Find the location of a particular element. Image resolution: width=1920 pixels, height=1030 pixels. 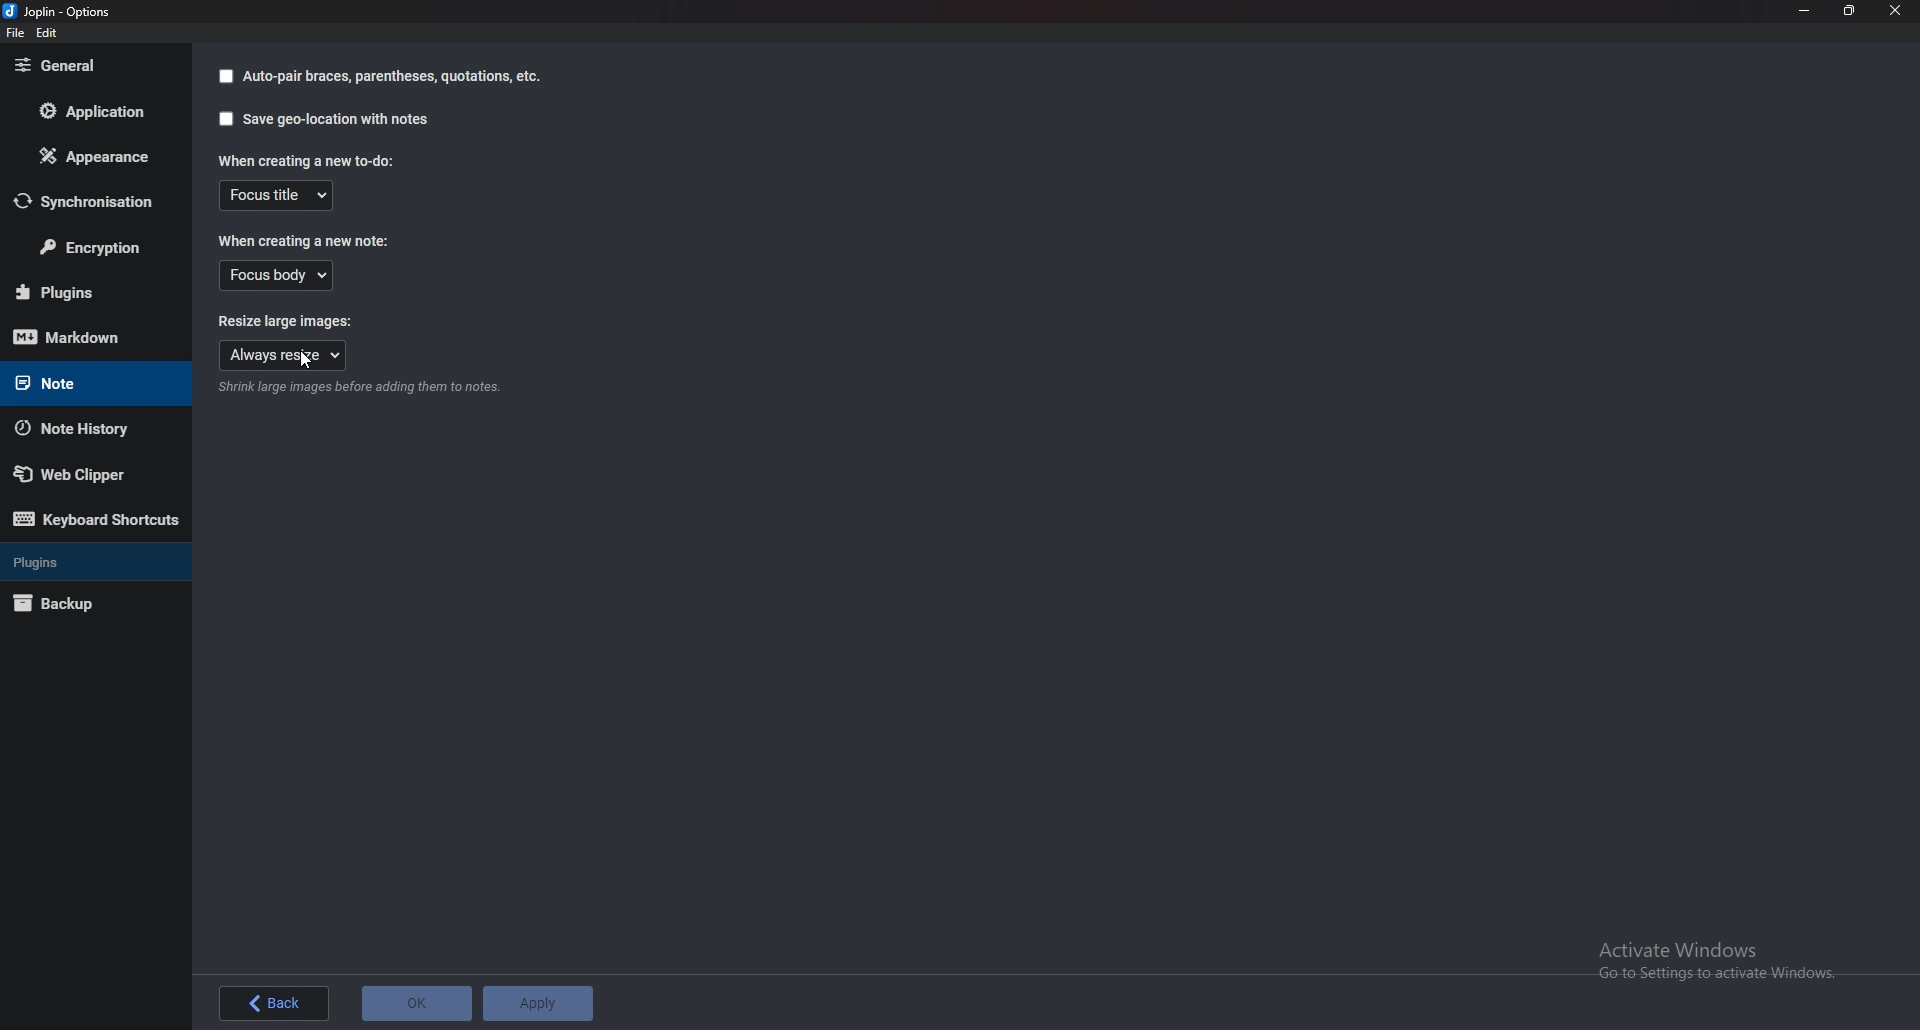

O K is located at coordinates (419, 1002).